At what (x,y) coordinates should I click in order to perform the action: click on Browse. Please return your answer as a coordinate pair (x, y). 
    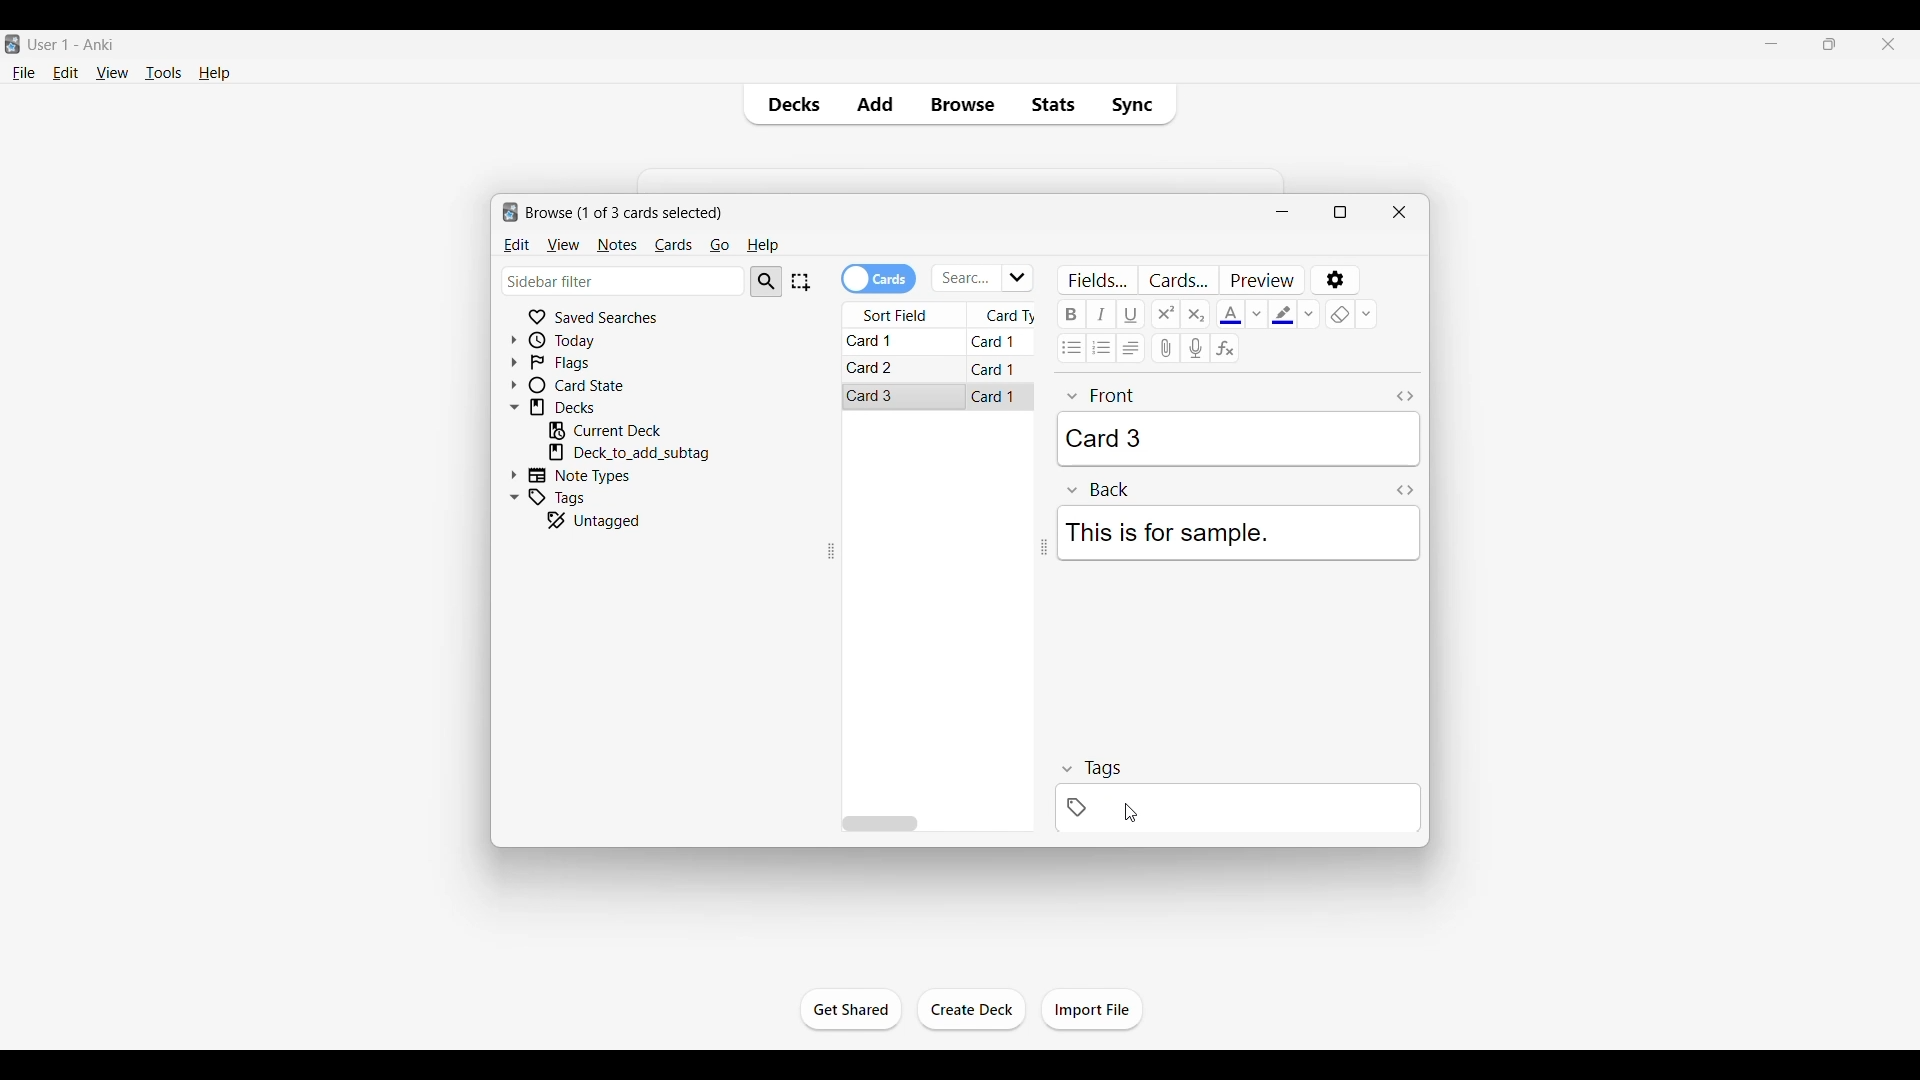
    Looking at the image, I should click on (962, 104).